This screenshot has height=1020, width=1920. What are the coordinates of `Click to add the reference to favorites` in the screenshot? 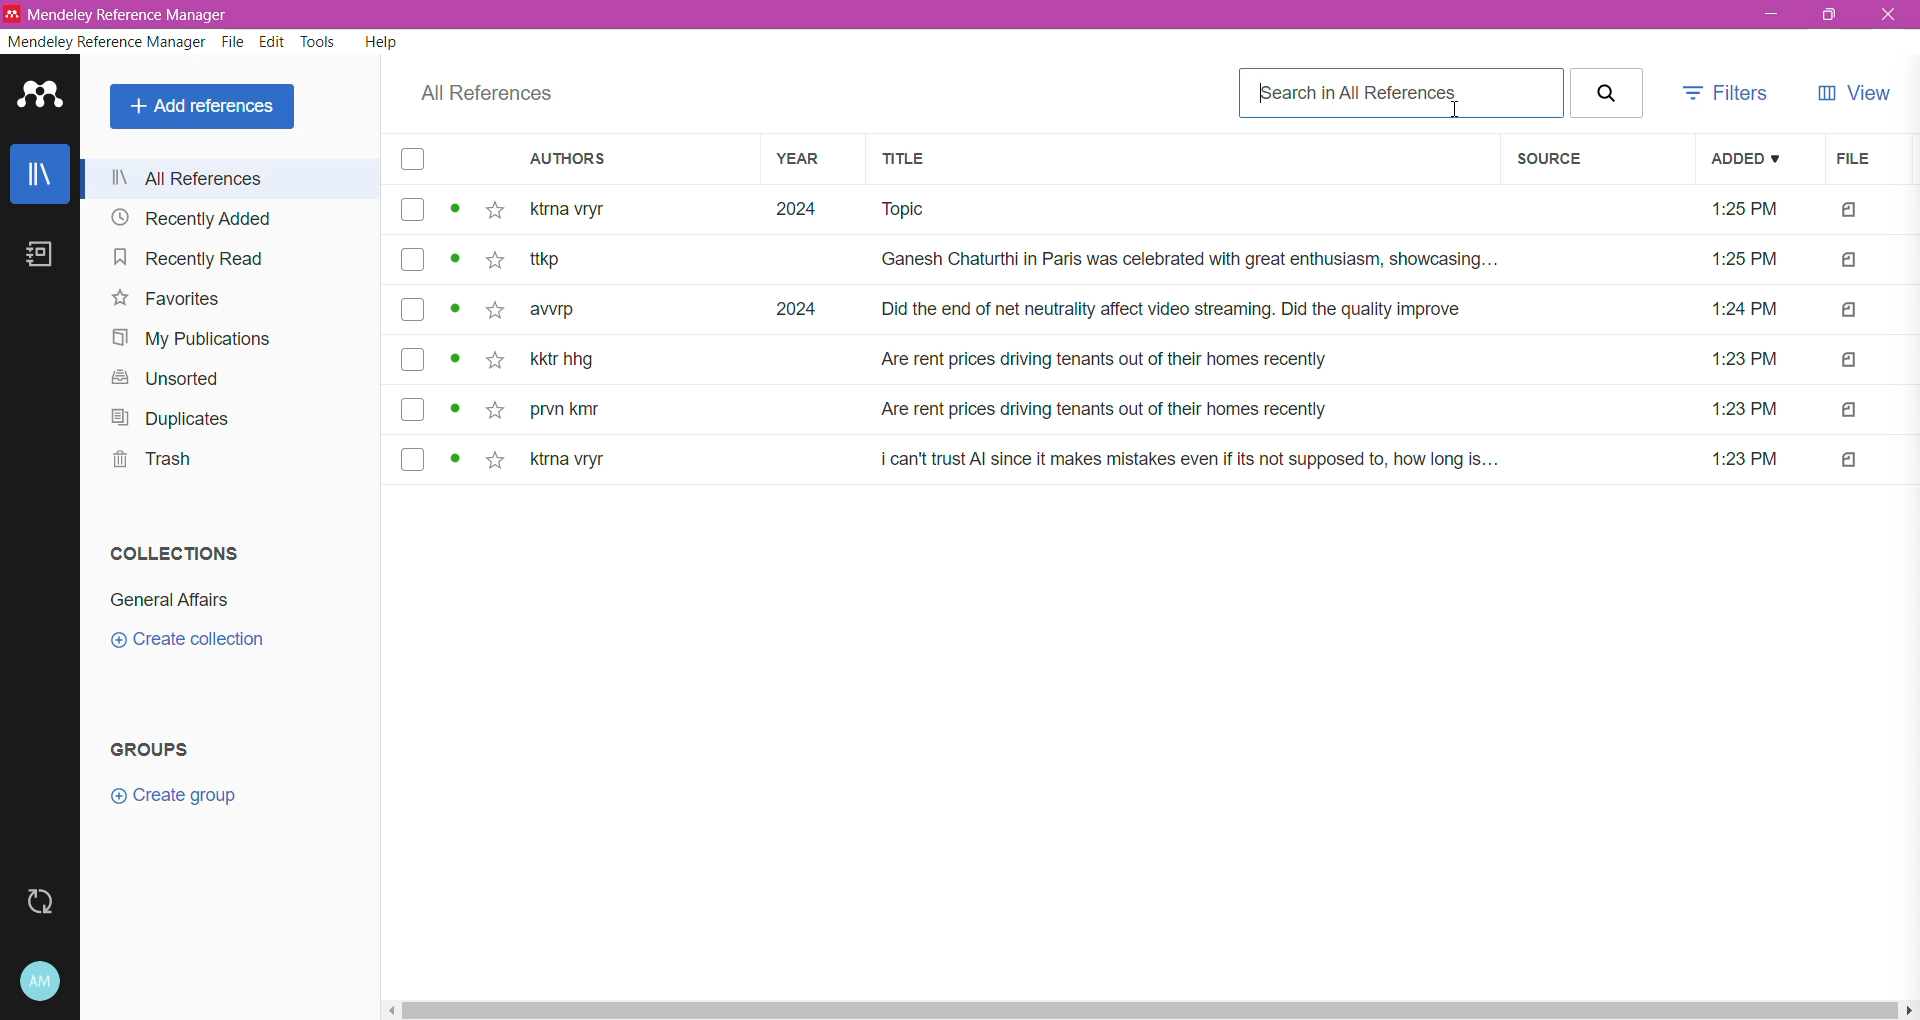 It's located at (495, 212).